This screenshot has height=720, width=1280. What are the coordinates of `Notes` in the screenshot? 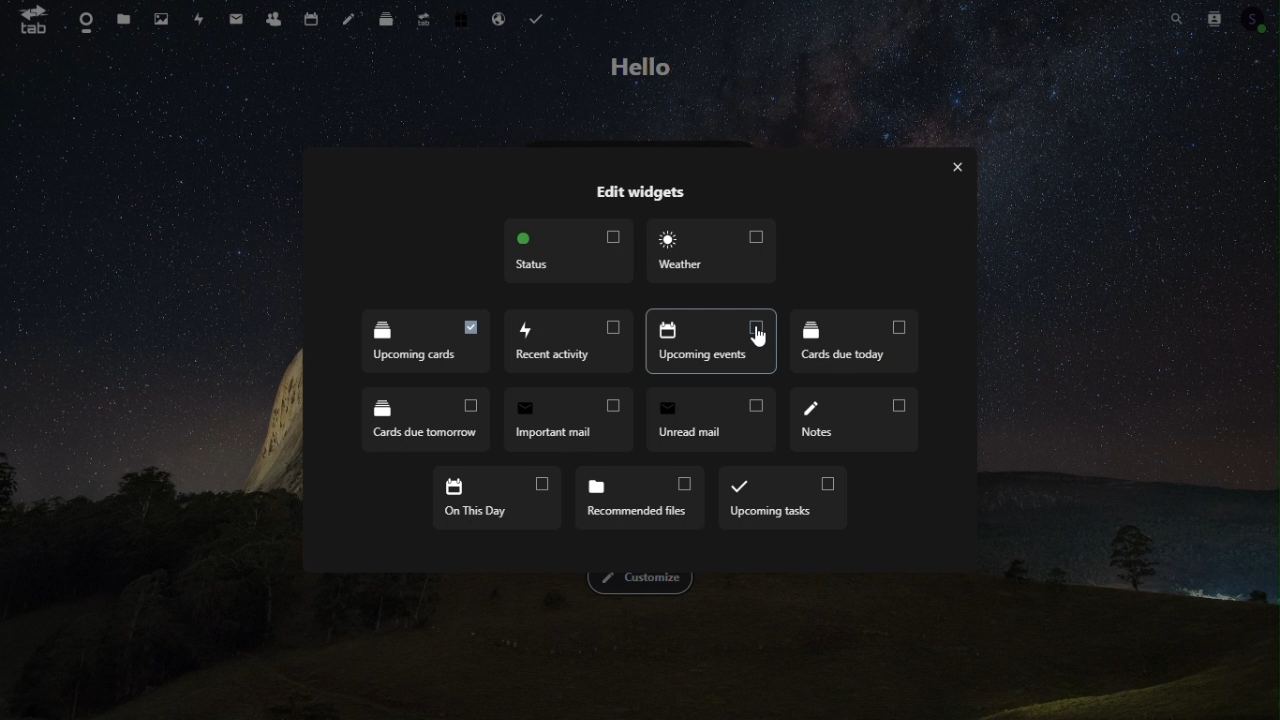 It's located at (856, 421).